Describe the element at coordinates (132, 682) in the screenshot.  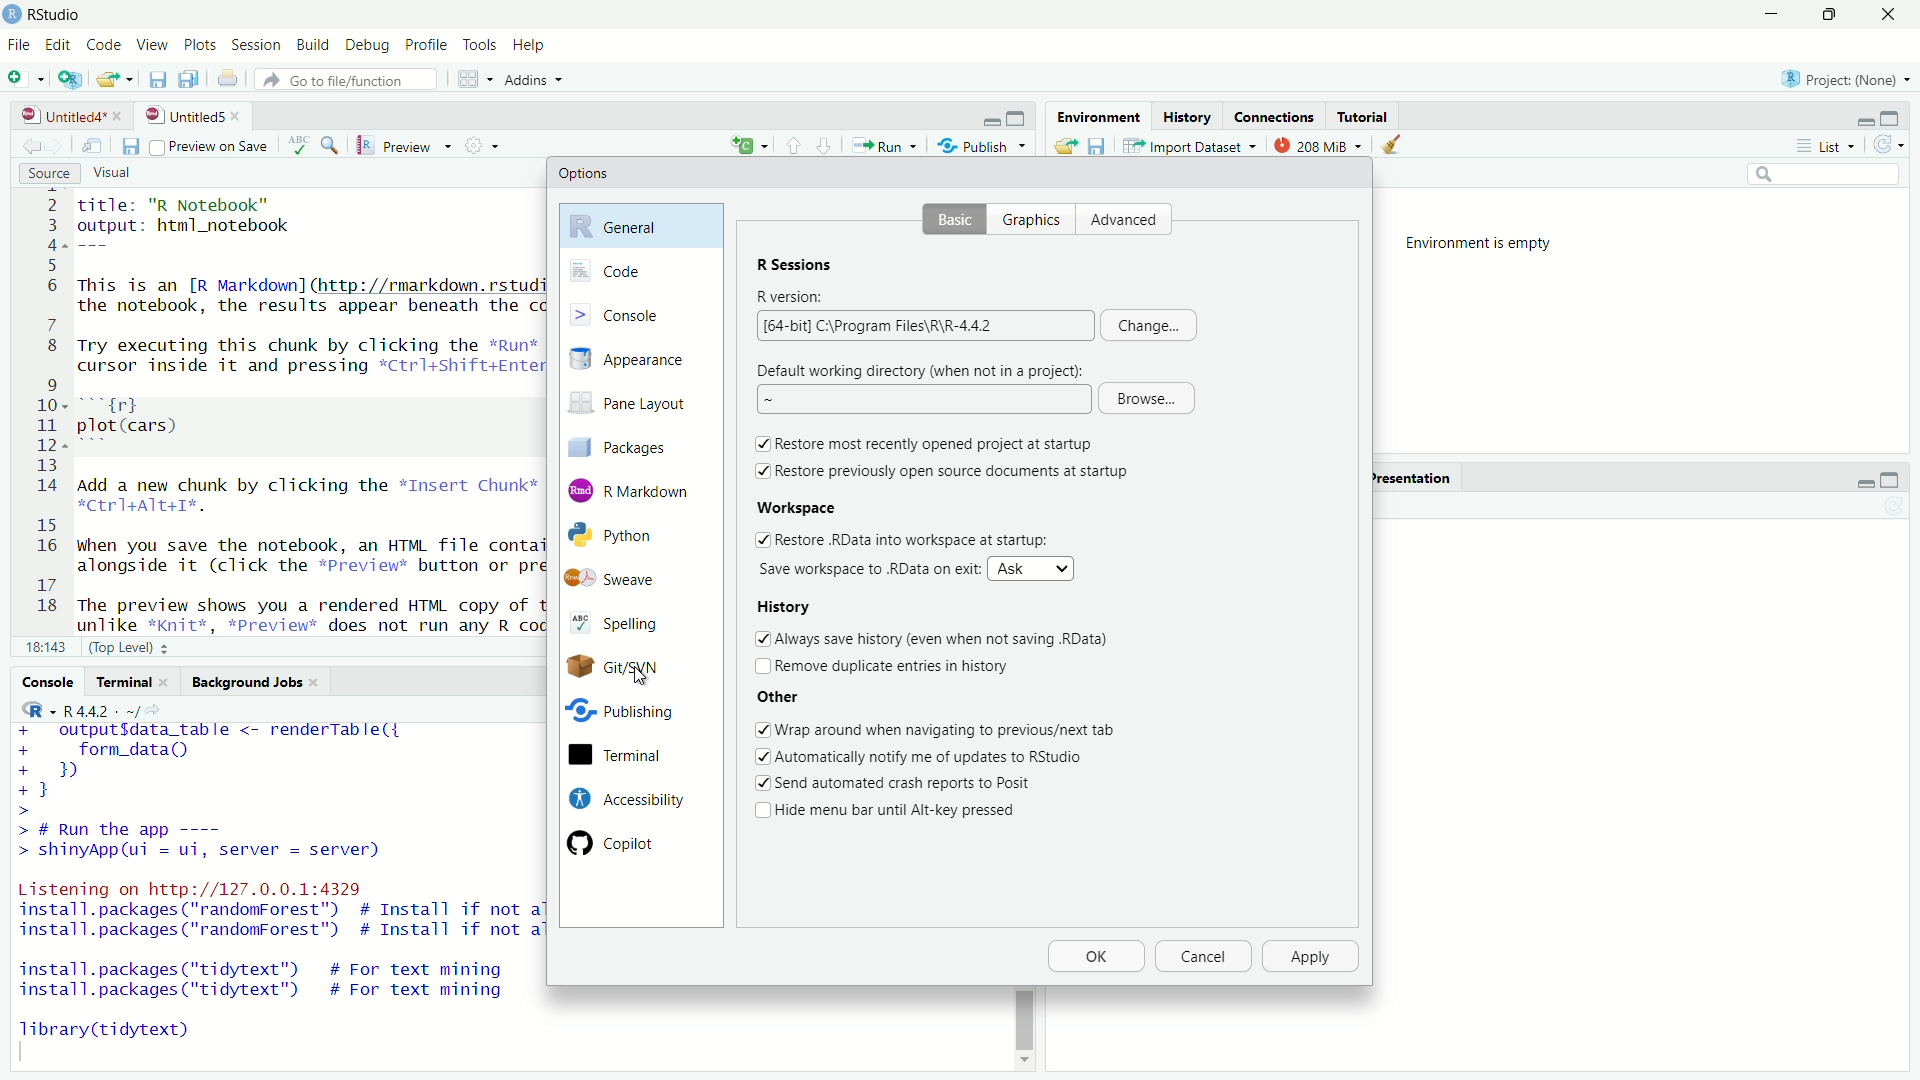
I see `Terminal` at that location.